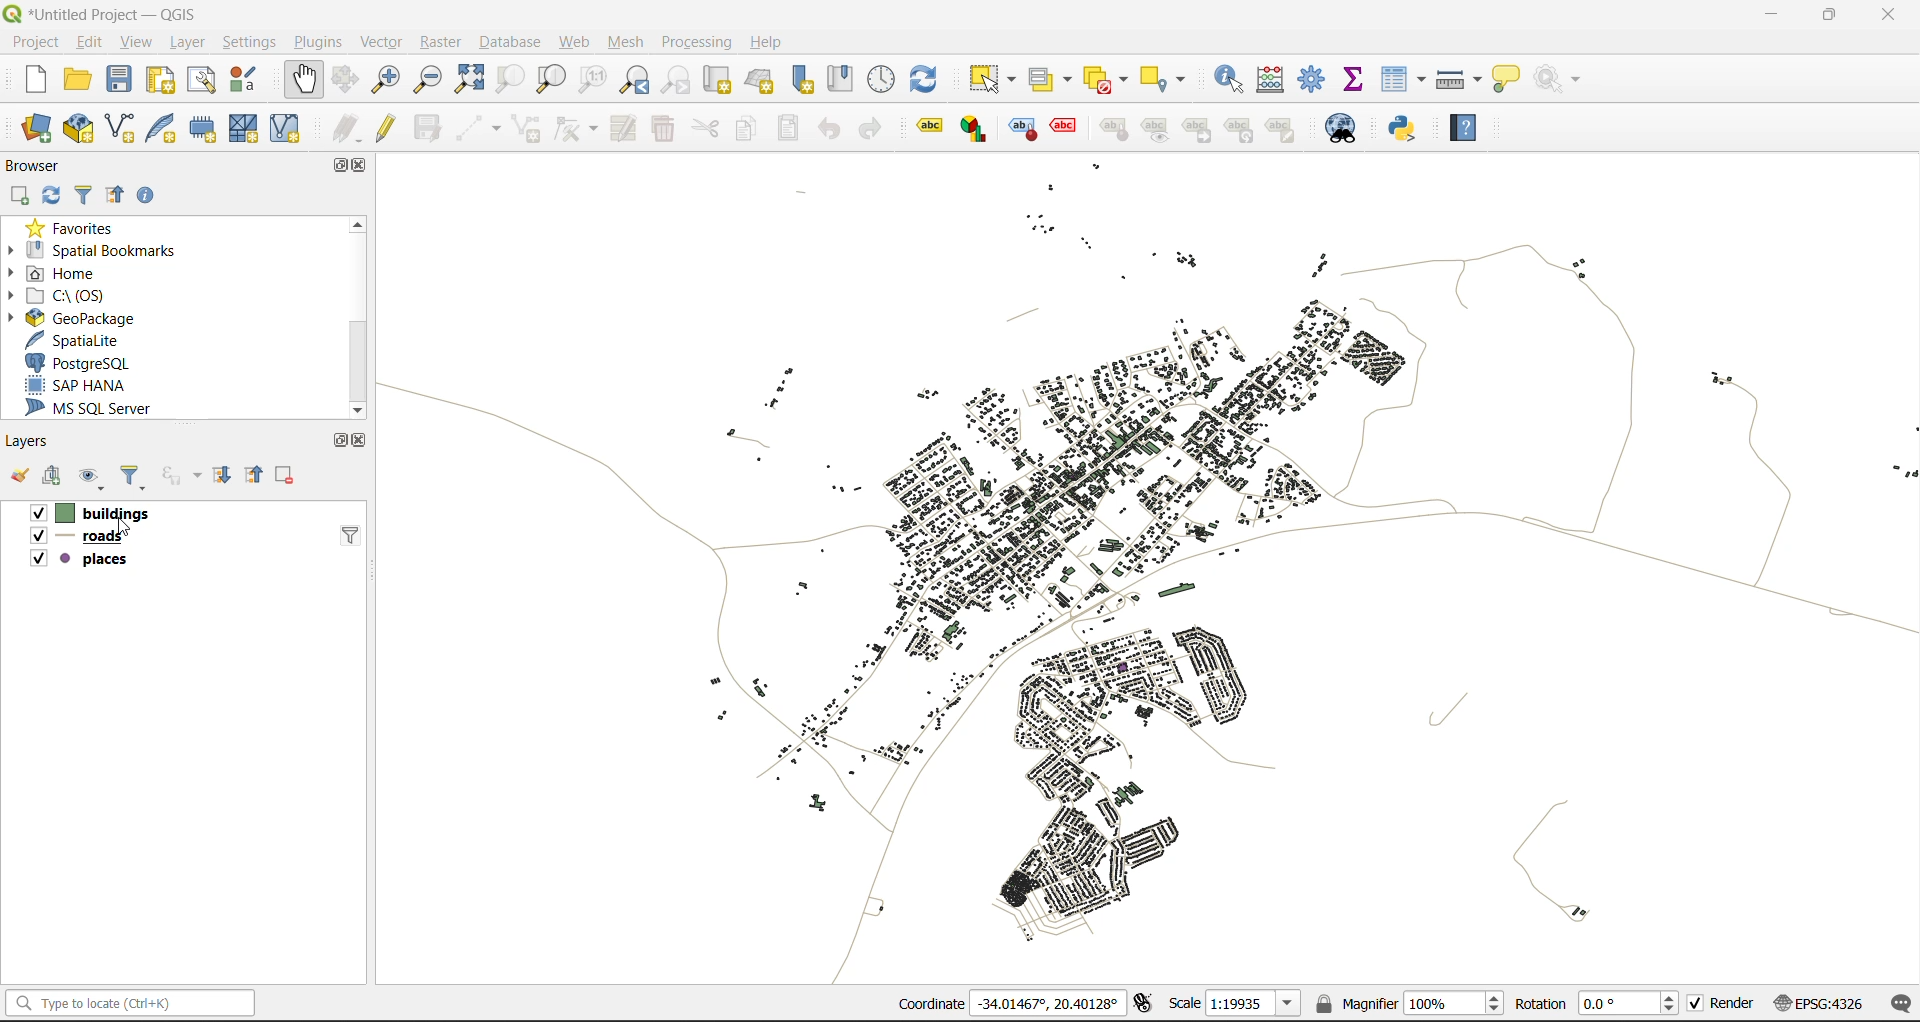 The image size is (1920, 1022). Describe the element at coordinates (577, 130) in the screenshot. I see `vertex tools` at that location.